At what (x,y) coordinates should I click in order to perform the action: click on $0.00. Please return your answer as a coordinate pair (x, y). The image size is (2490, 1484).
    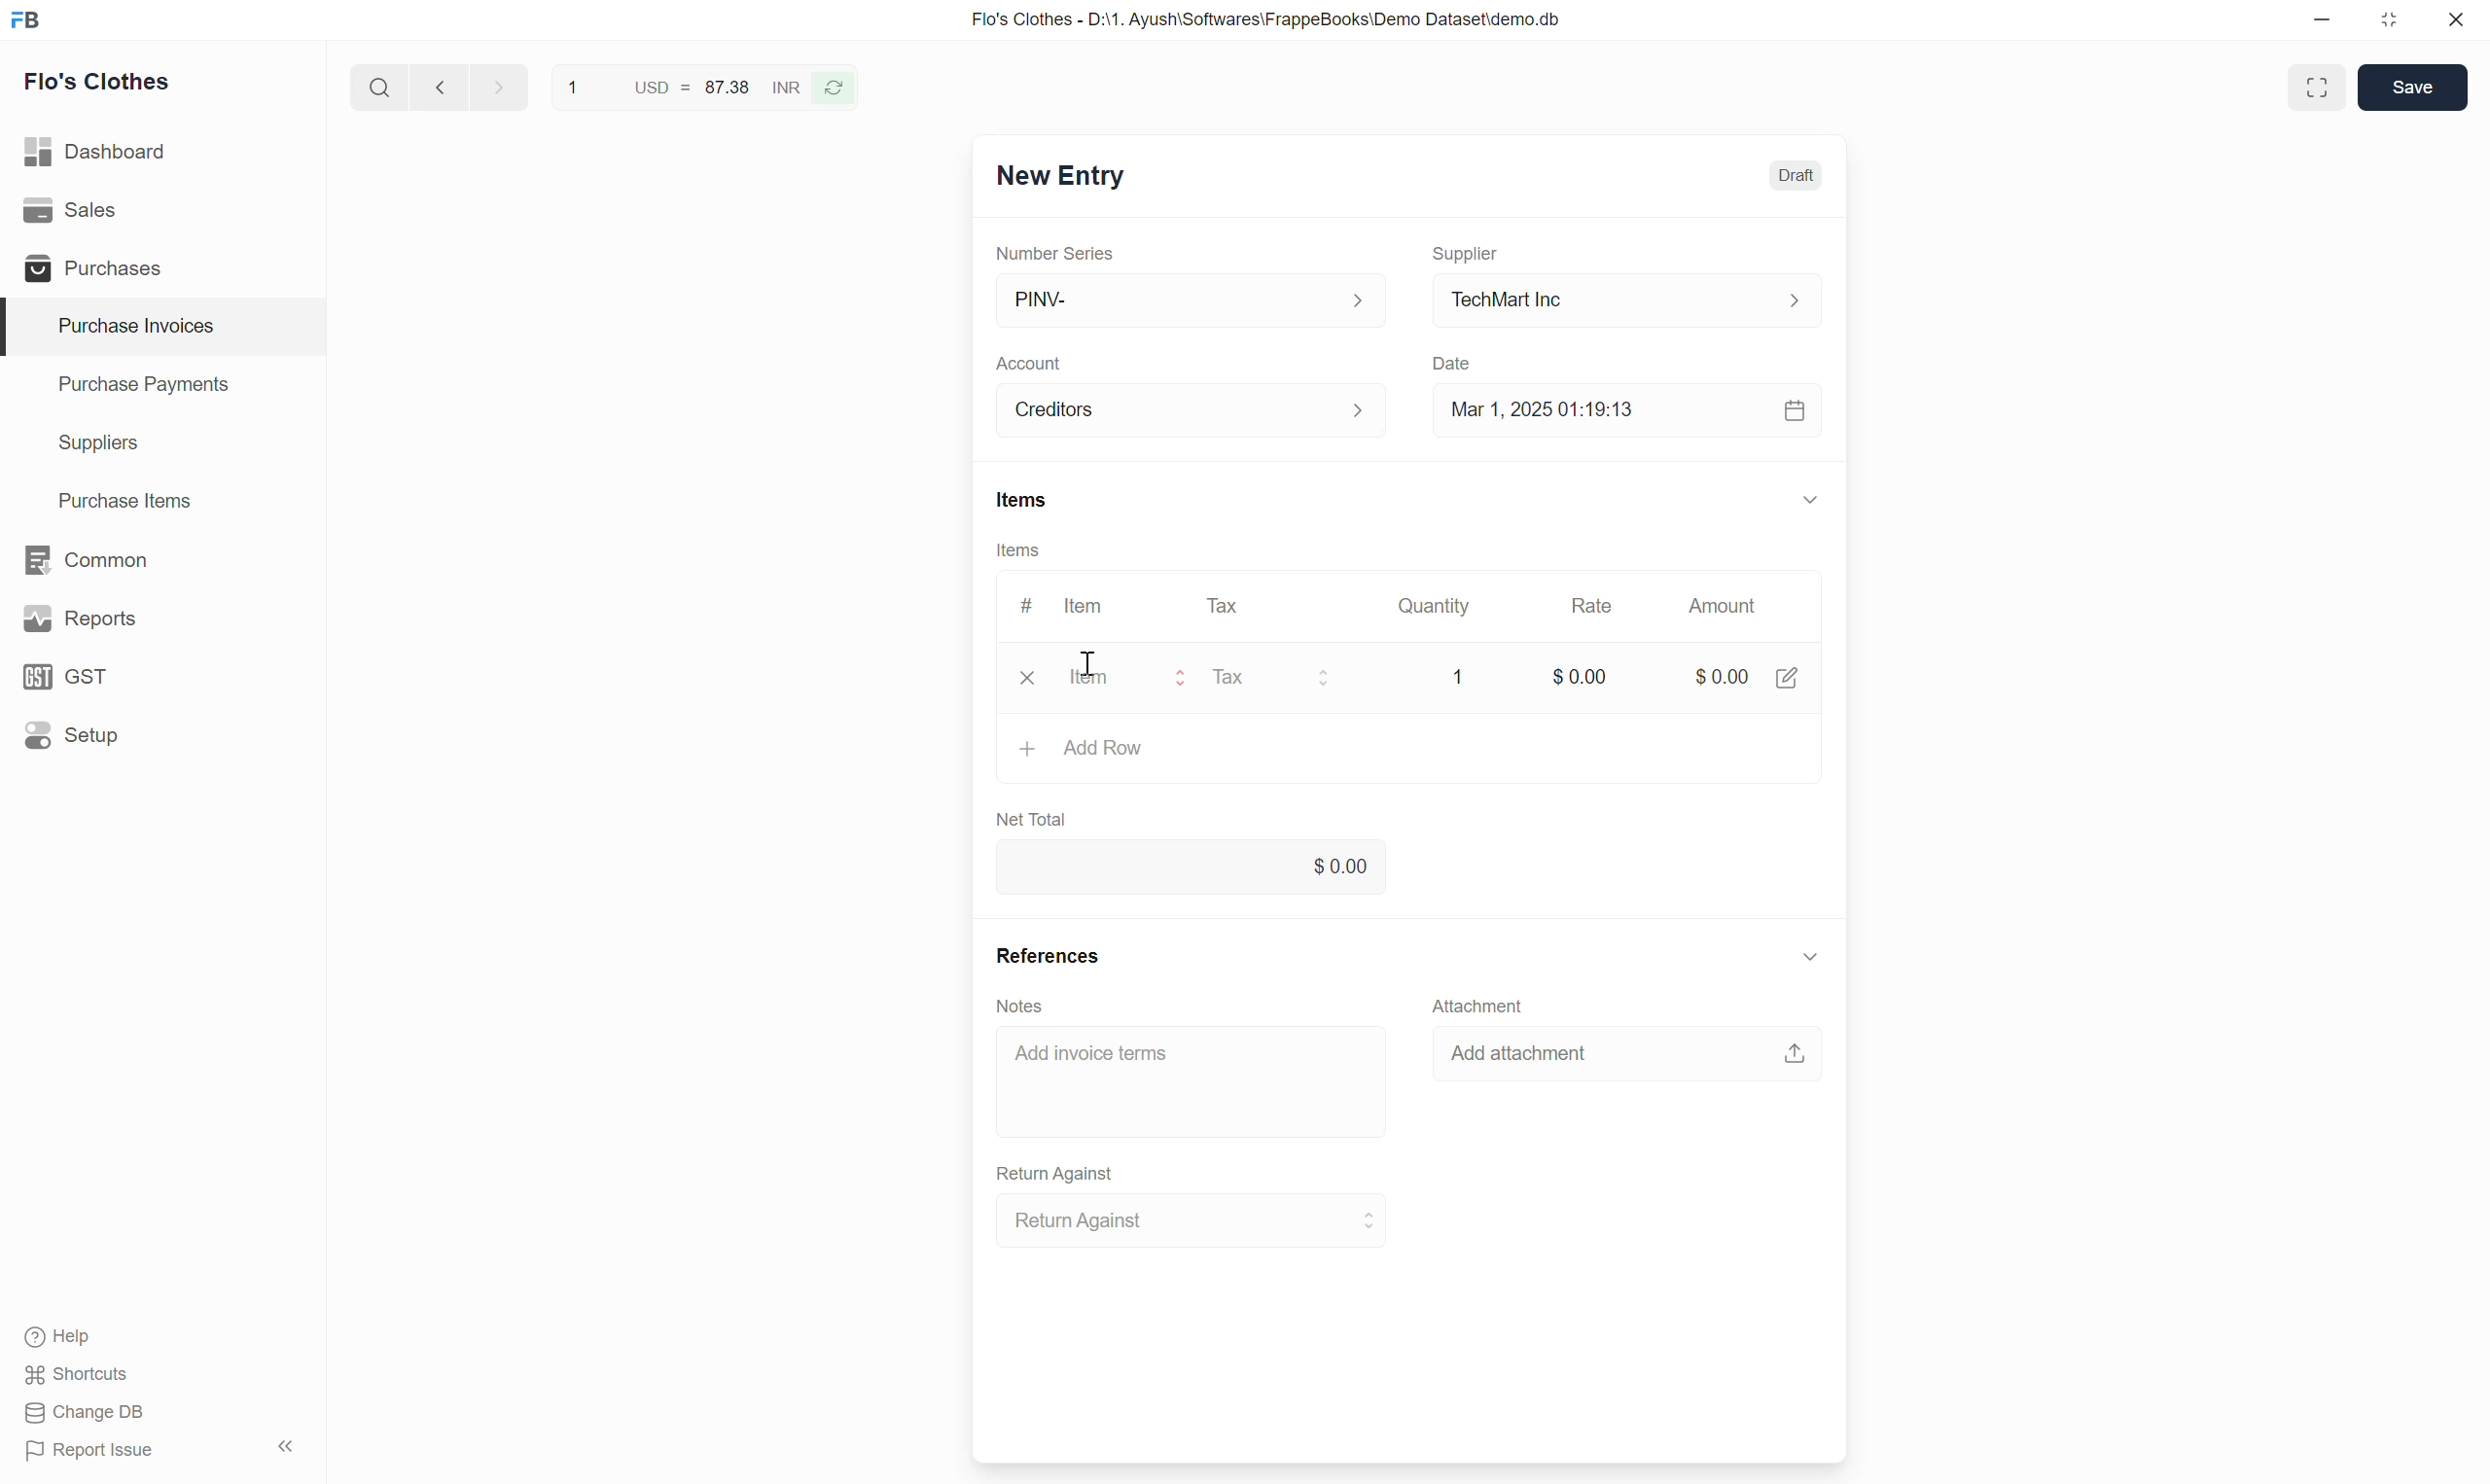
    Looking at the image, I should click on (1721, 675).